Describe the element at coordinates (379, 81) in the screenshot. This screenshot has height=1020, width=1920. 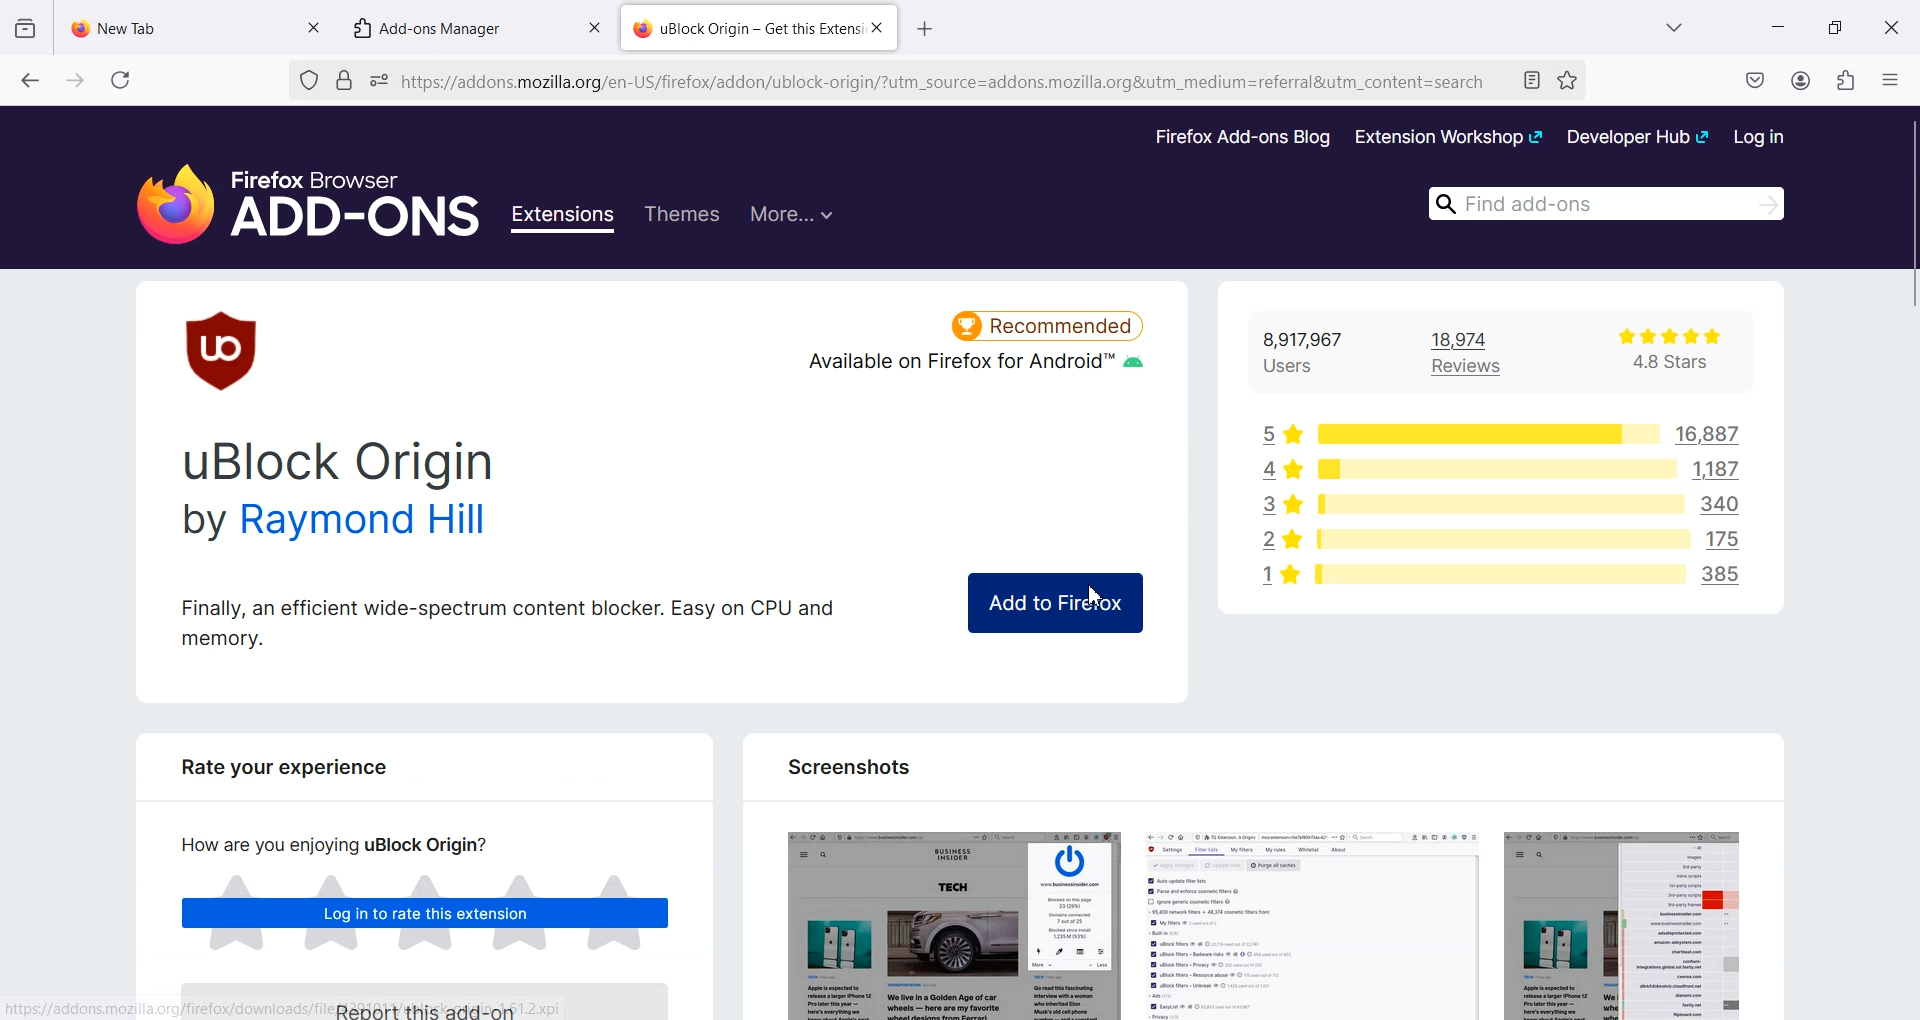
I see `You have granted this website` at that location.